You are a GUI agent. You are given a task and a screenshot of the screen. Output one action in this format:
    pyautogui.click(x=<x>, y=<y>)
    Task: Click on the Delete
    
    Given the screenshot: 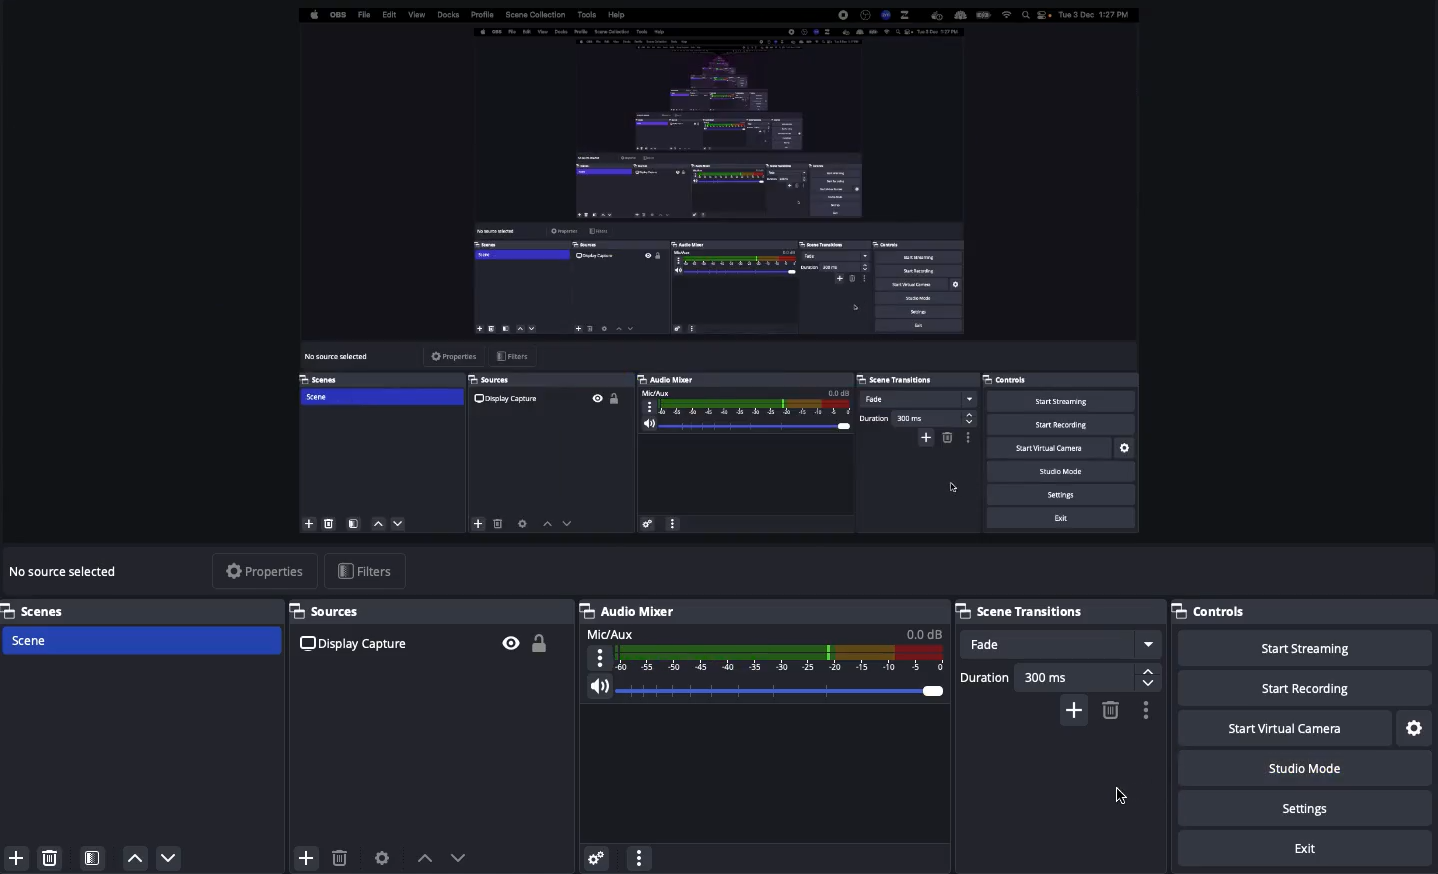 What is the action you would take?
    pyautogui.click(x=1109, y=710)
    